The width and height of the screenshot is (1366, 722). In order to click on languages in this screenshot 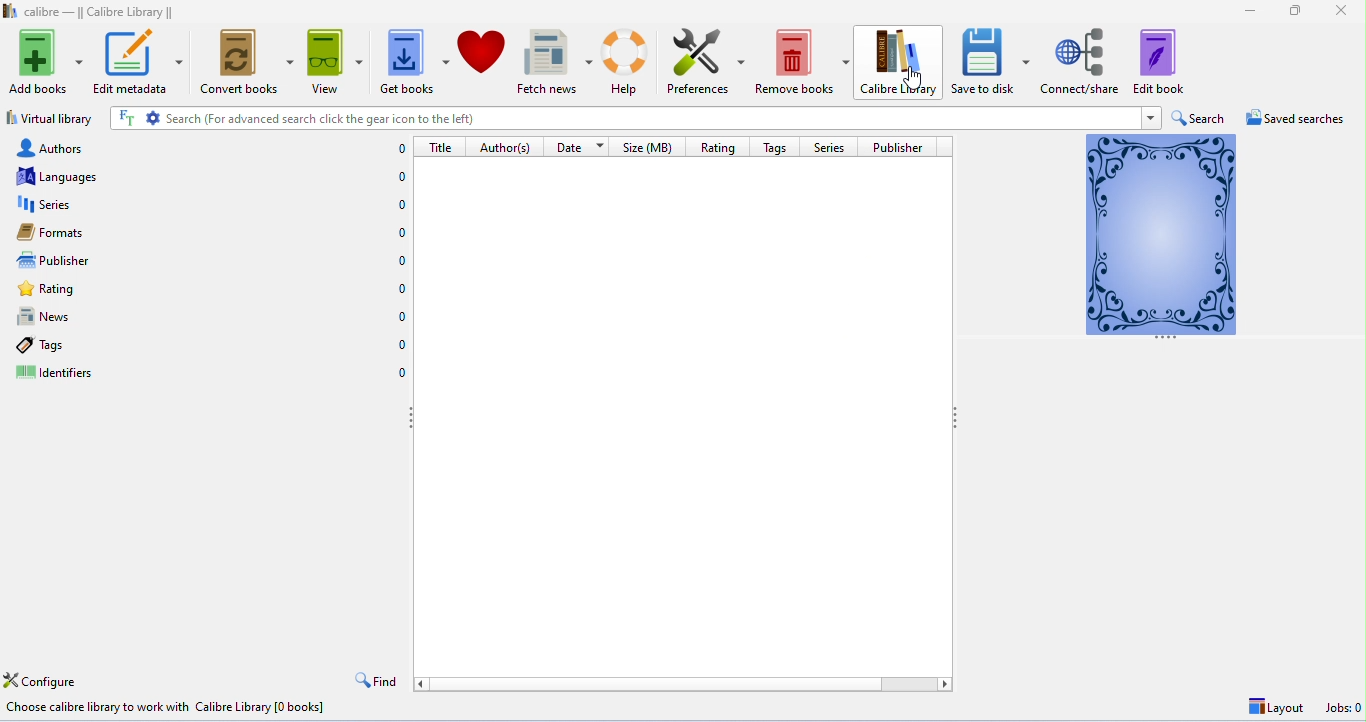, I will do `click(212, 176)`.